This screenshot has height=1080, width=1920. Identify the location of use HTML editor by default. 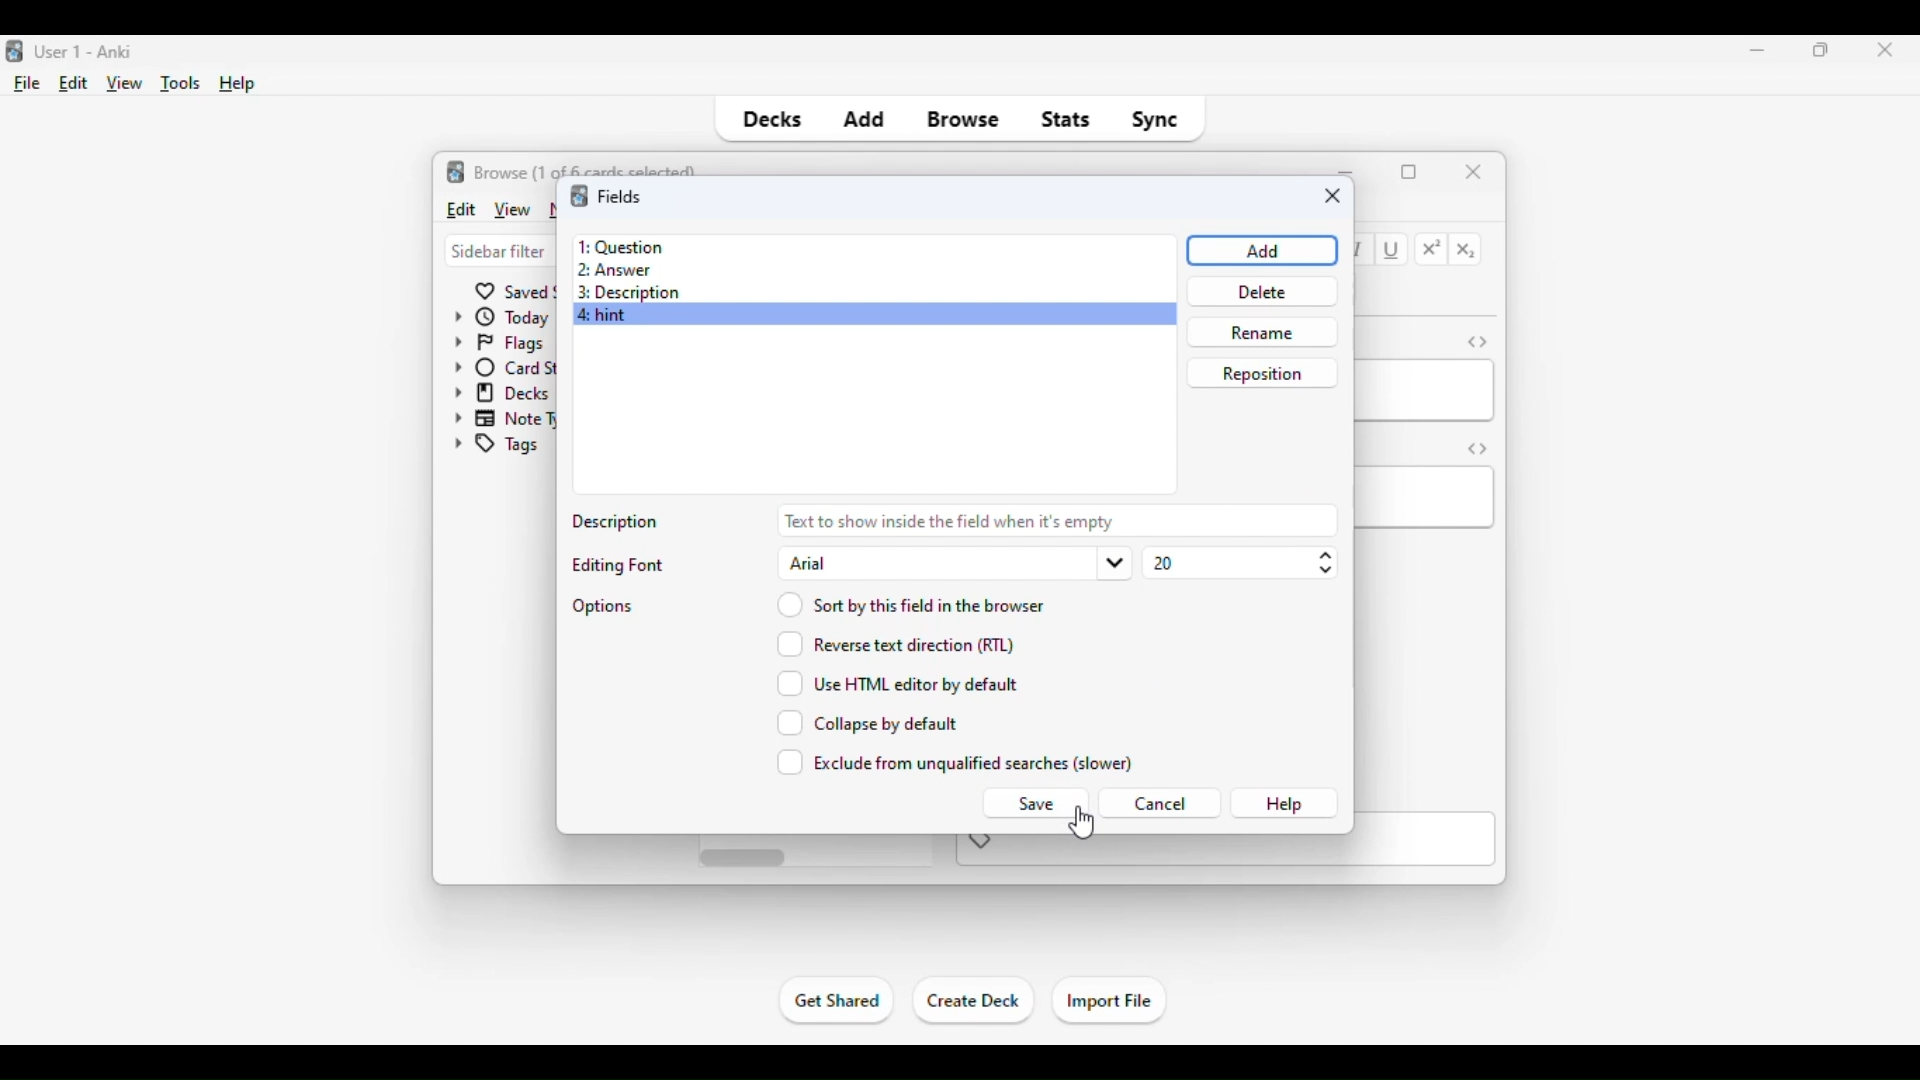
(898, 683).